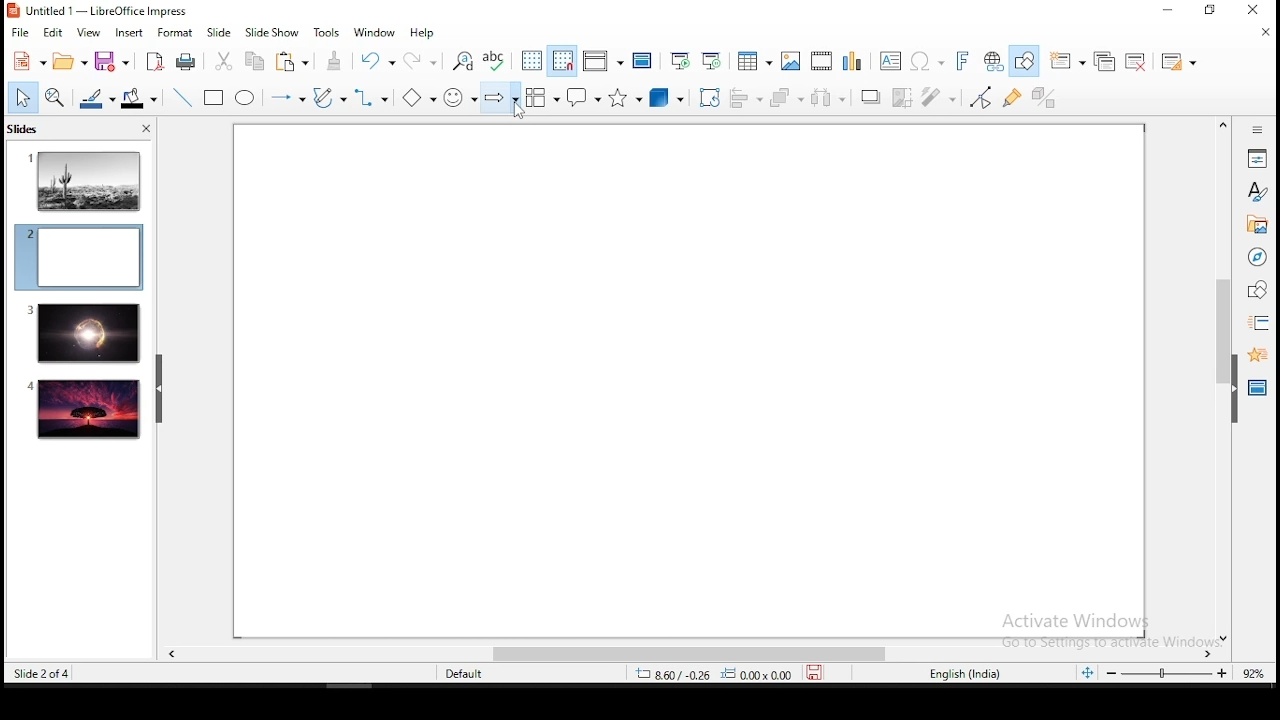 This screenshot has width=1280, height=720. I want to click on paste, so click(295, 61).